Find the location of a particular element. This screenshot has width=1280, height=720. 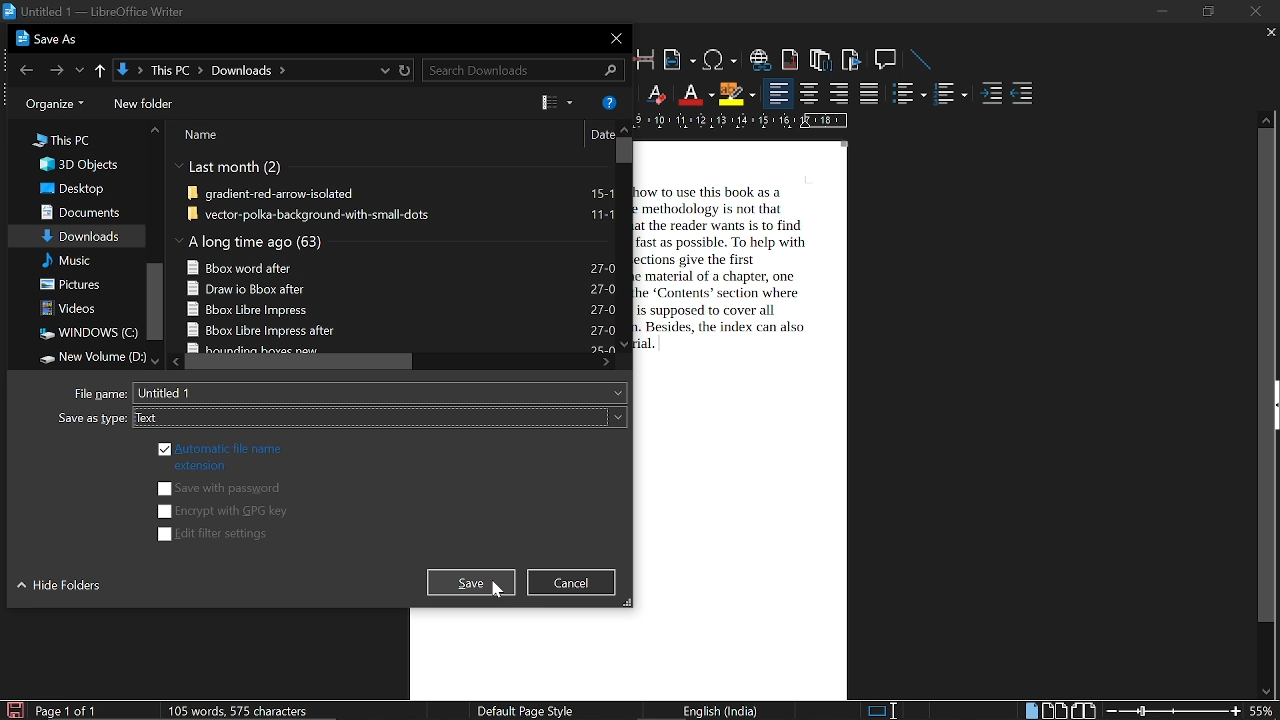

book view is located at coordinates (1083, 711).